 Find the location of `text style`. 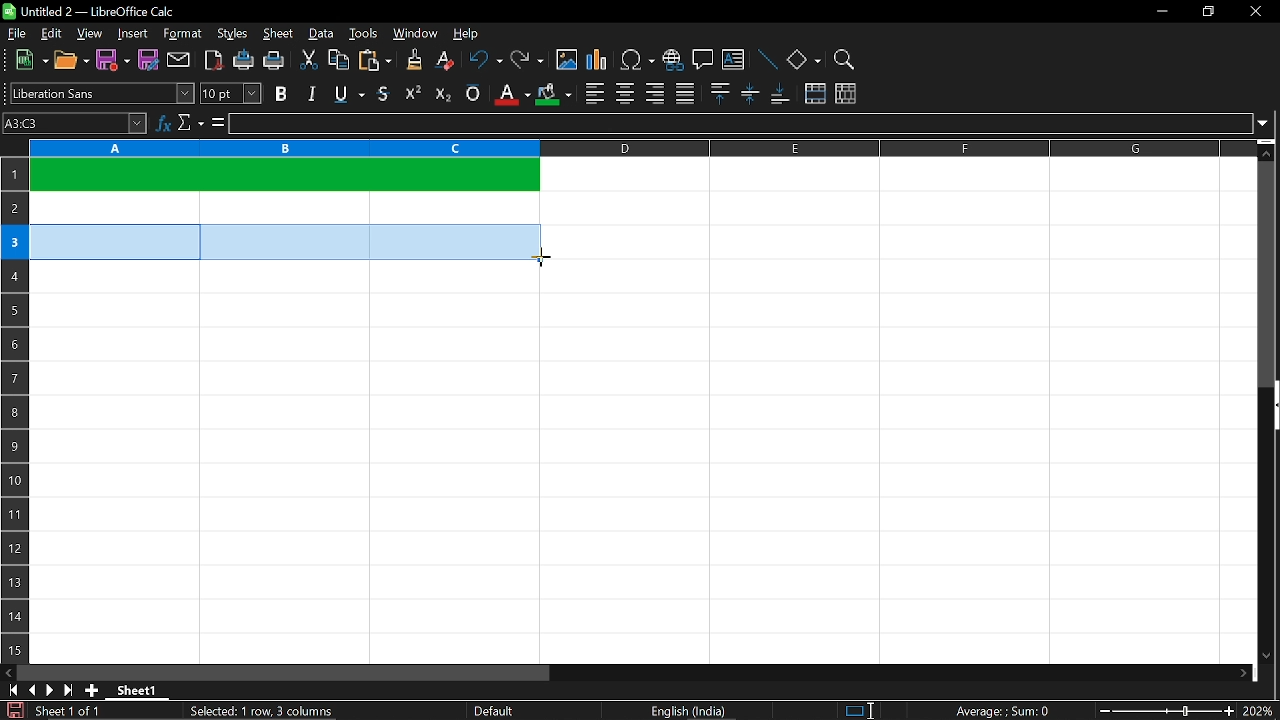

text style is located at coordinates (103, 94).